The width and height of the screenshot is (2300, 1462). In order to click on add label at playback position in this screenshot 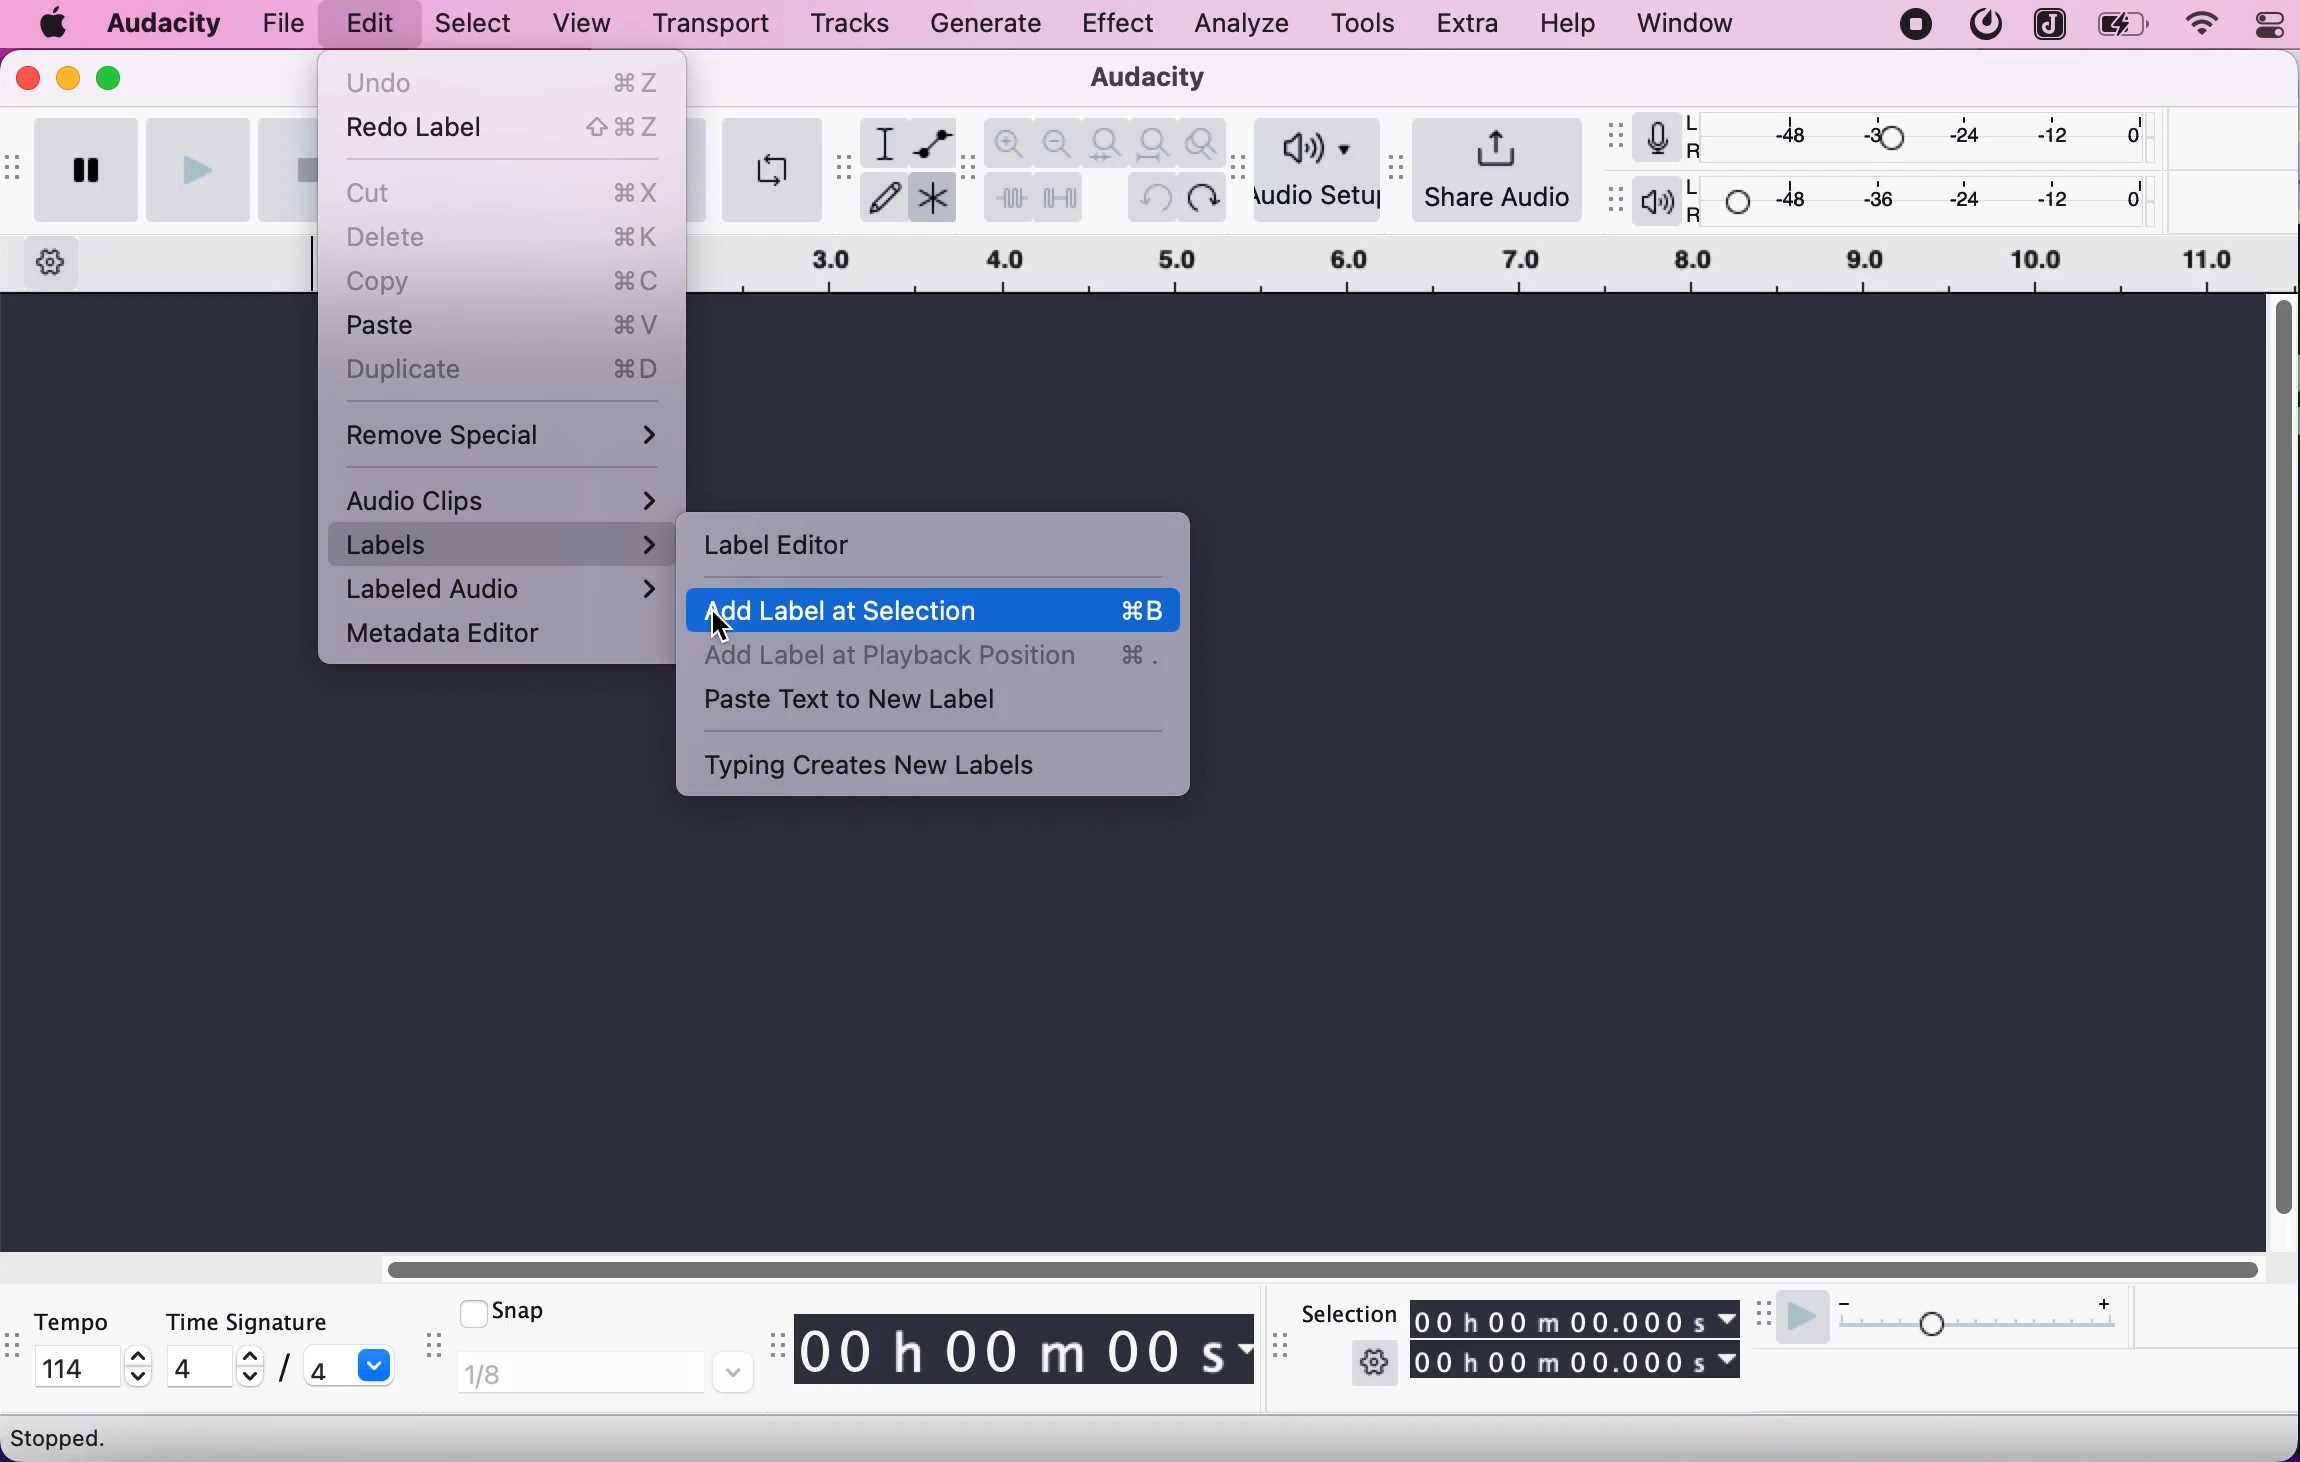, I will do `click(932, 656)`.